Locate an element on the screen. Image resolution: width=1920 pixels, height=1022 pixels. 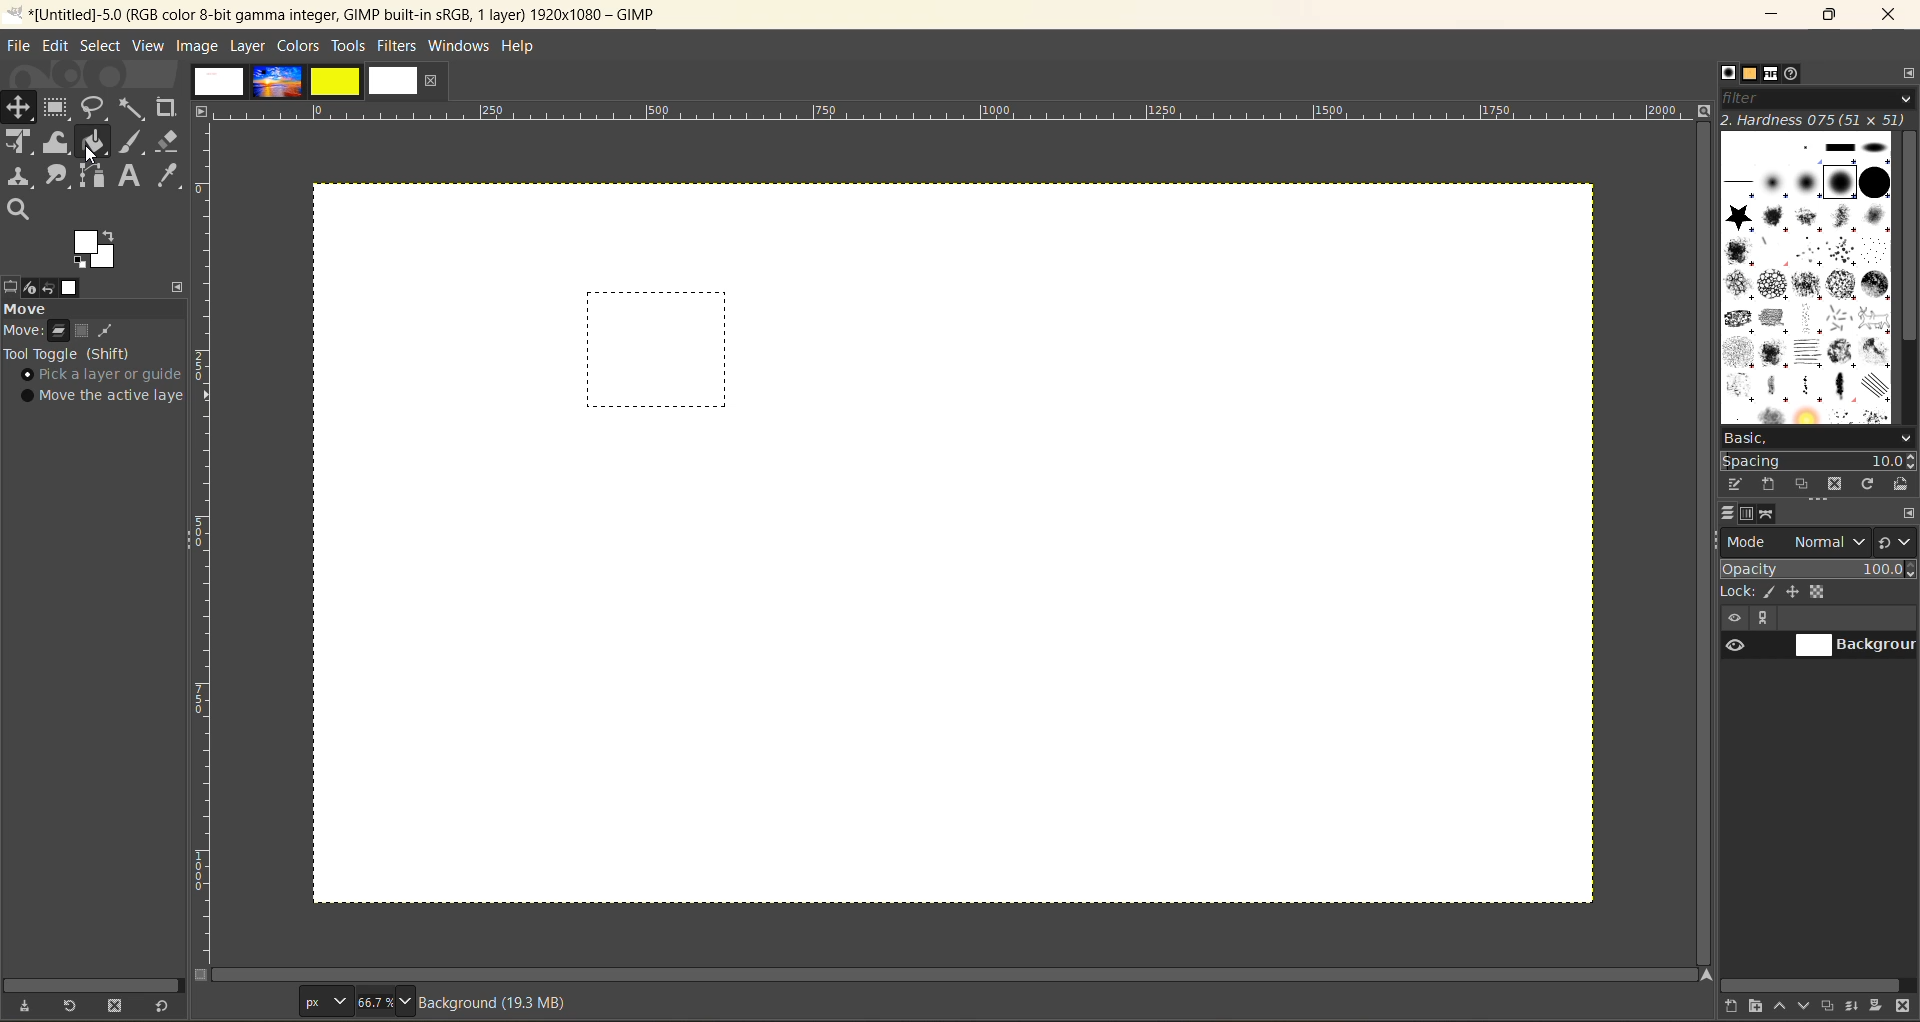
duplicate this brush is located at coordinates (1804, 484).